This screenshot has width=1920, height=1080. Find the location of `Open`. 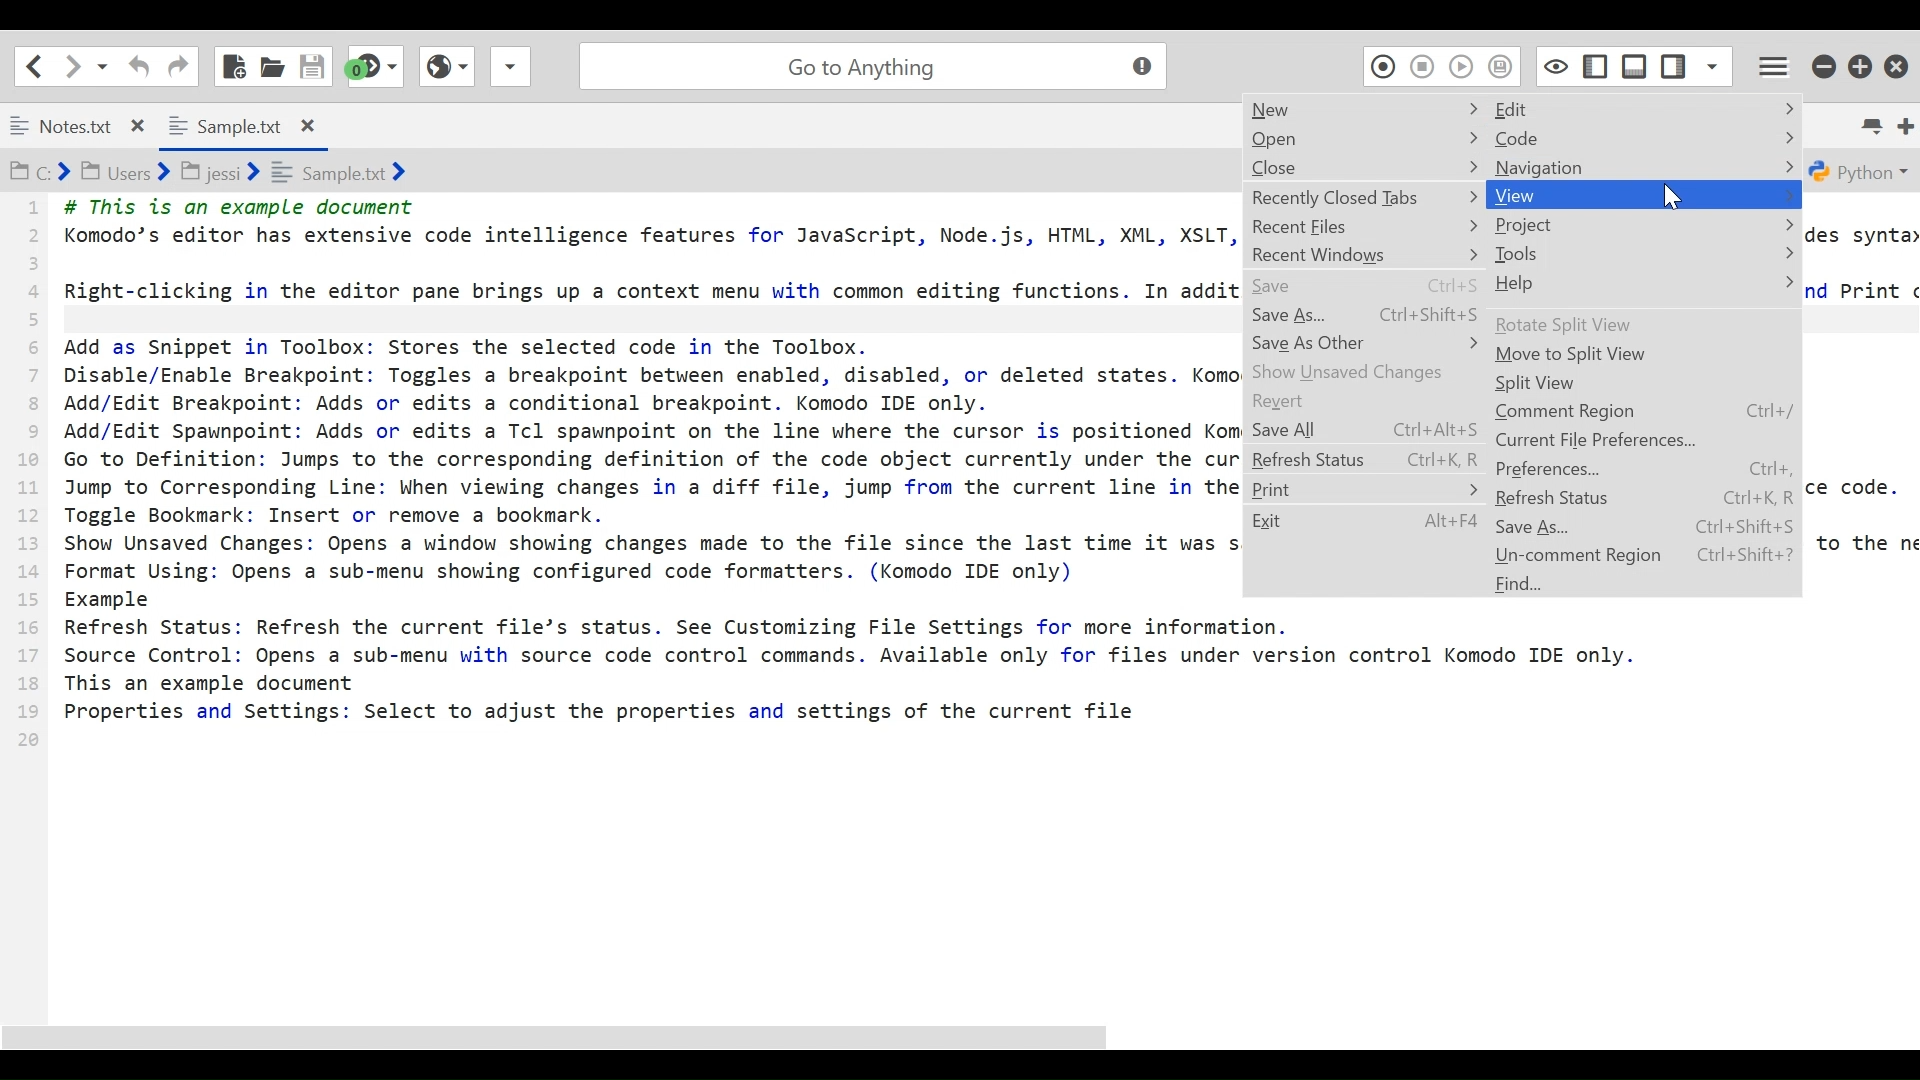

Open is located at coordinates (1366, 140).